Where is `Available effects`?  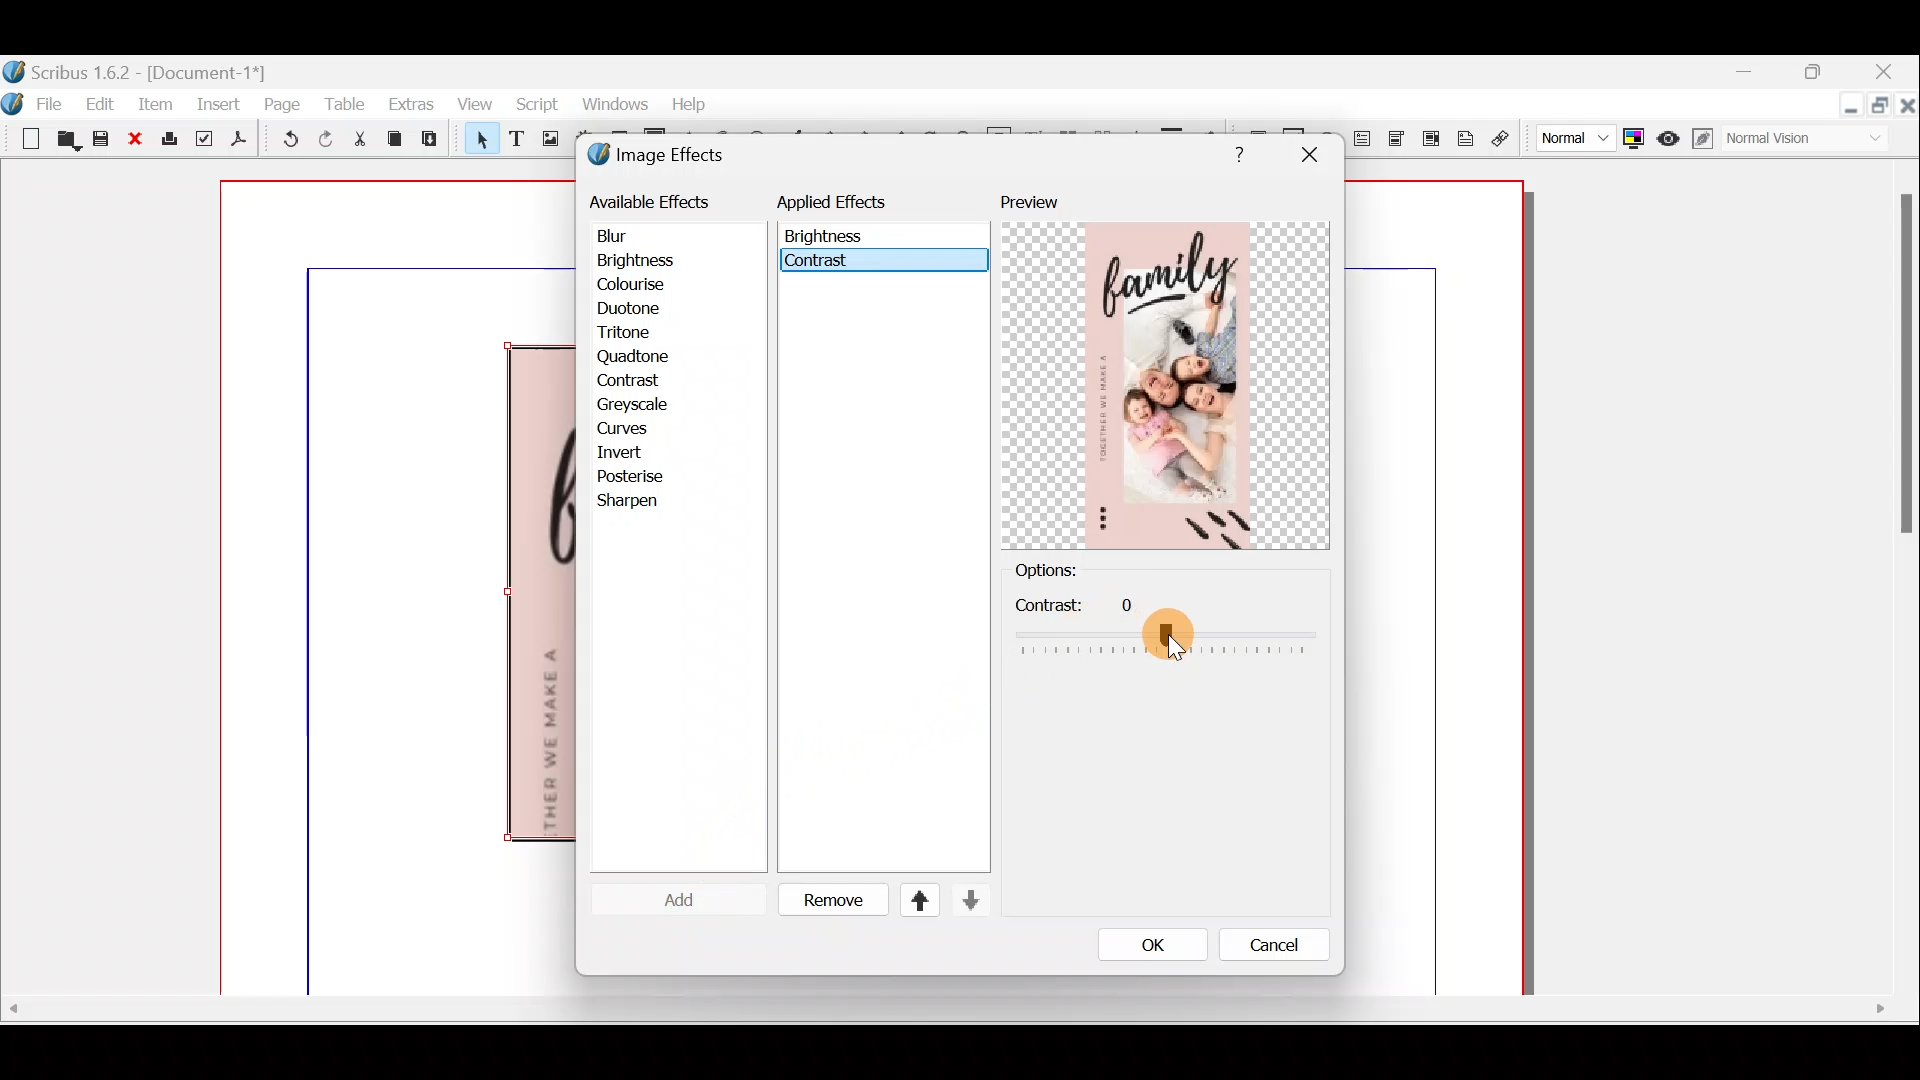
Available effects is located at coordinates (653, 200).